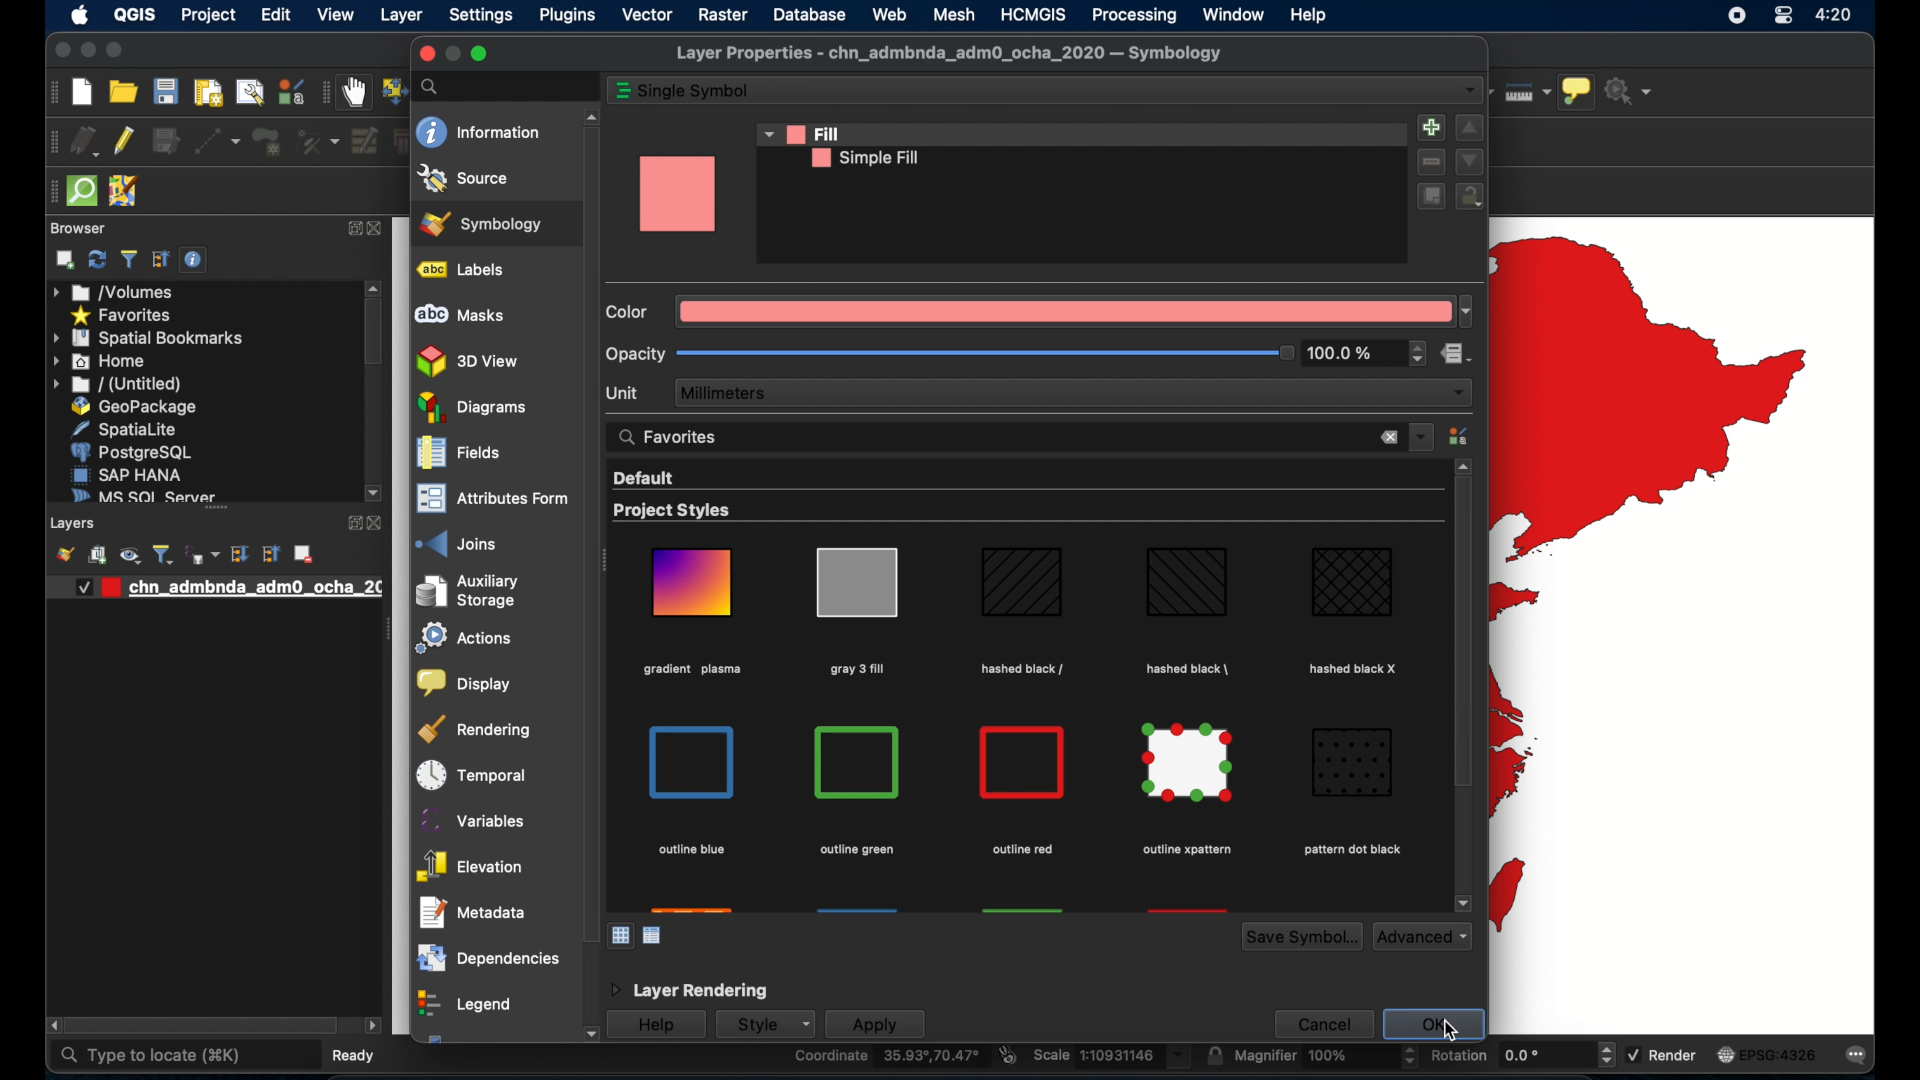 The image size is (1920, 1080). I want to click on hashed black \, so click(1189, 666).